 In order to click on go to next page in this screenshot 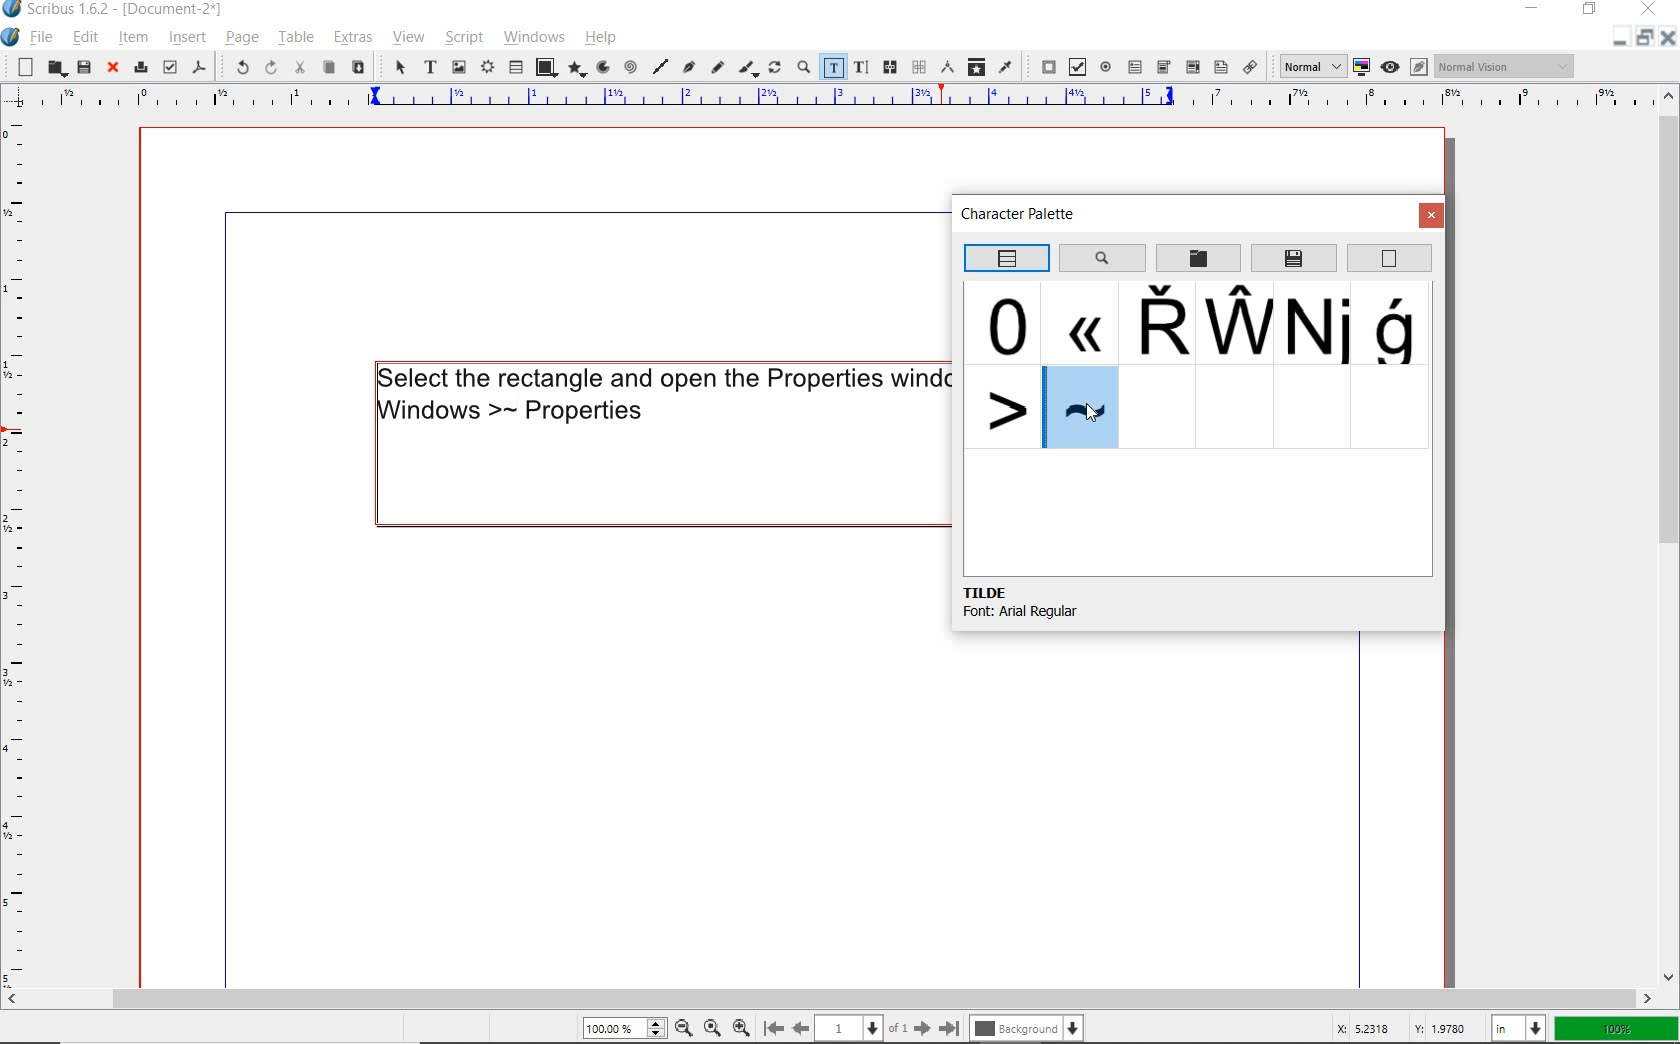, I will do `click(922, 1027)`.